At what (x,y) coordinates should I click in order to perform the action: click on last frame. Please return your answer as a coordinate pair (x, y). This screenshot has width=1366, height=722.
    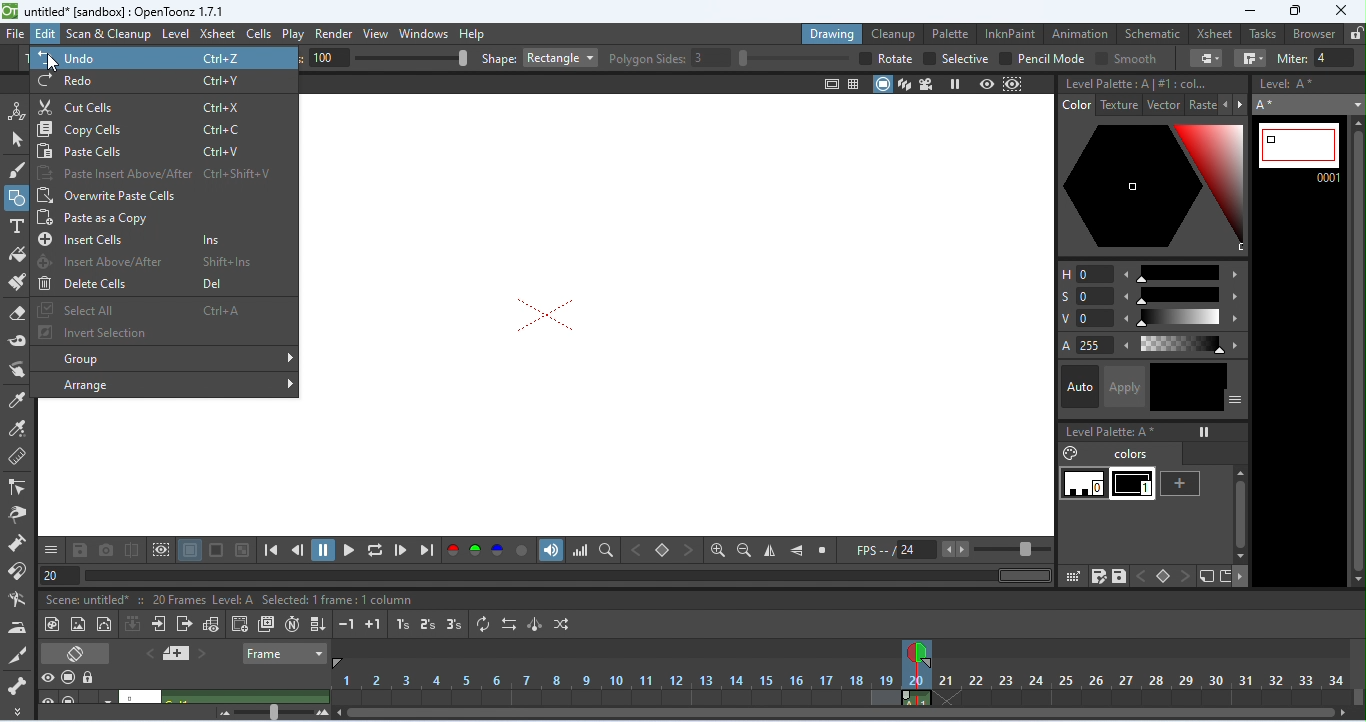
    Looking at the image, I should click on (427, 550).